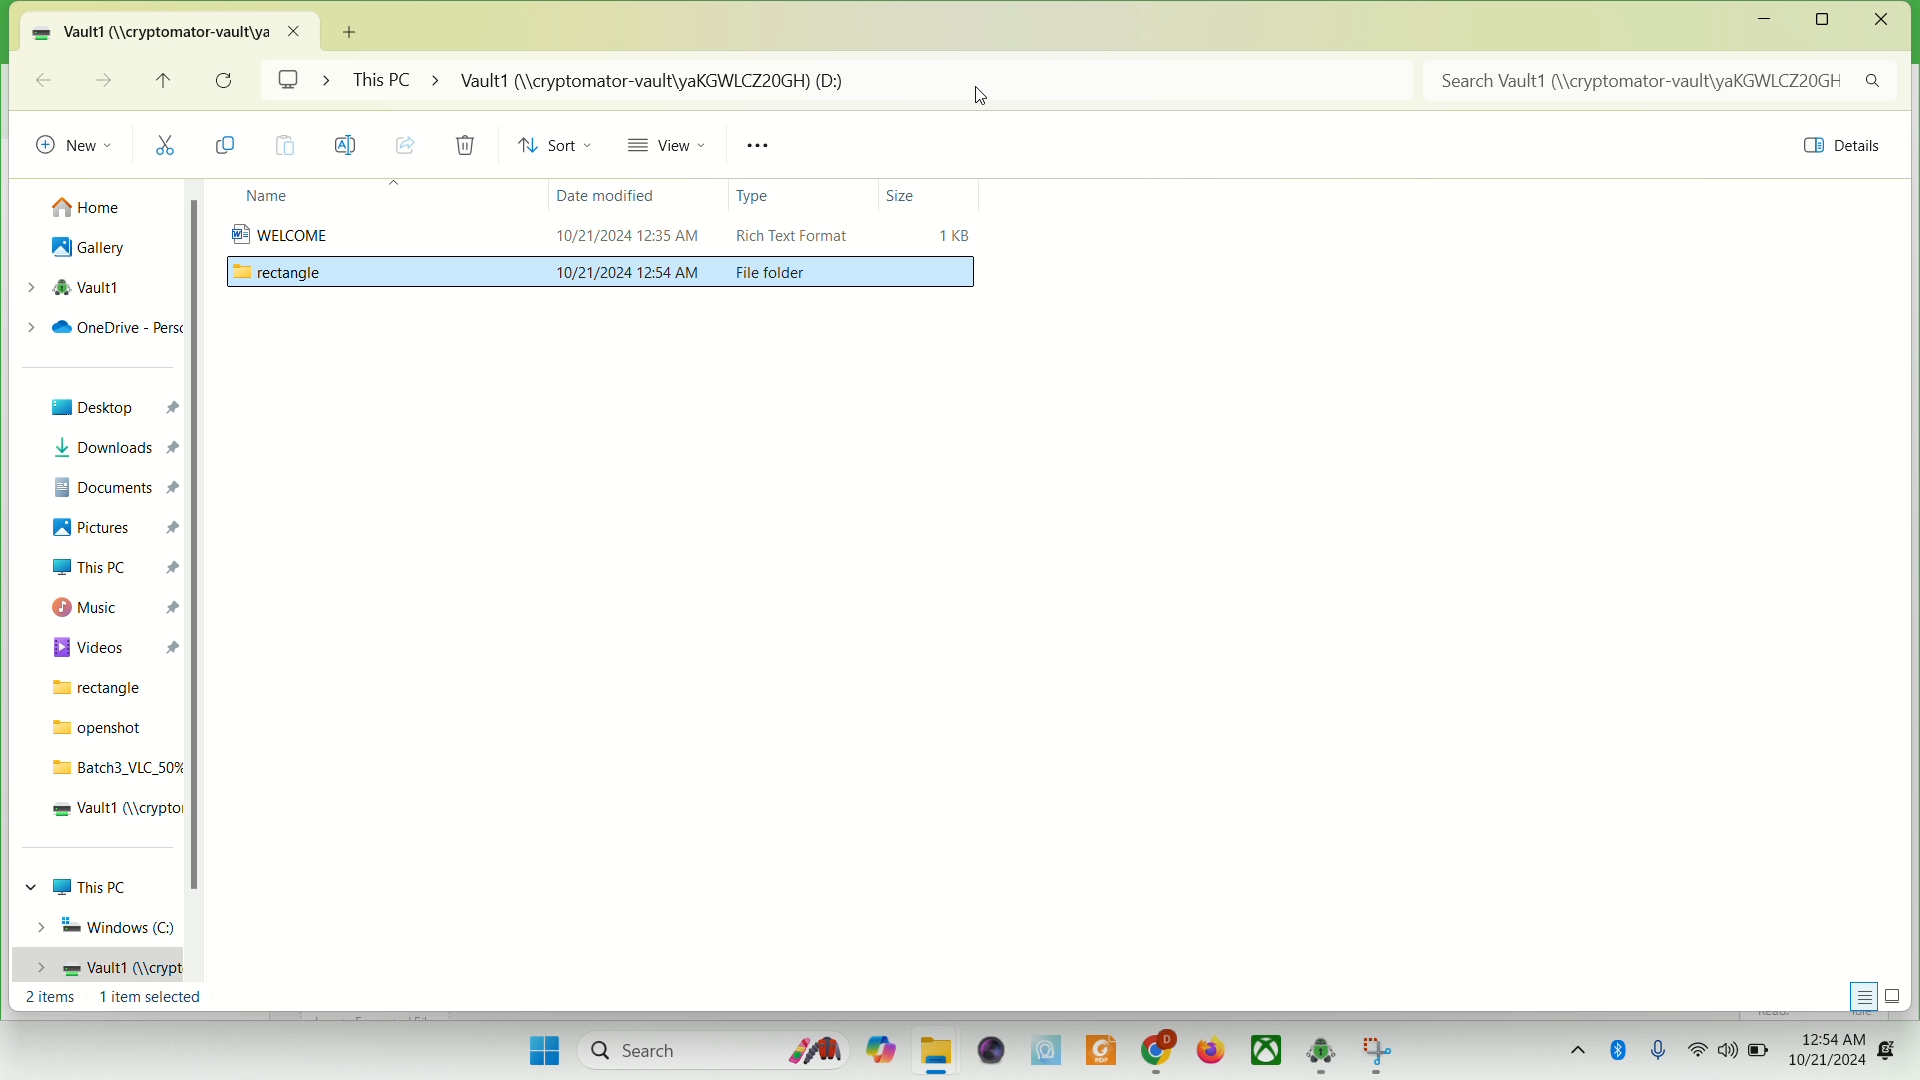 The image size is (1920, 1080). Describe the element at coordinates (982, 99) in the screenshot. I see `cursor` at that location.